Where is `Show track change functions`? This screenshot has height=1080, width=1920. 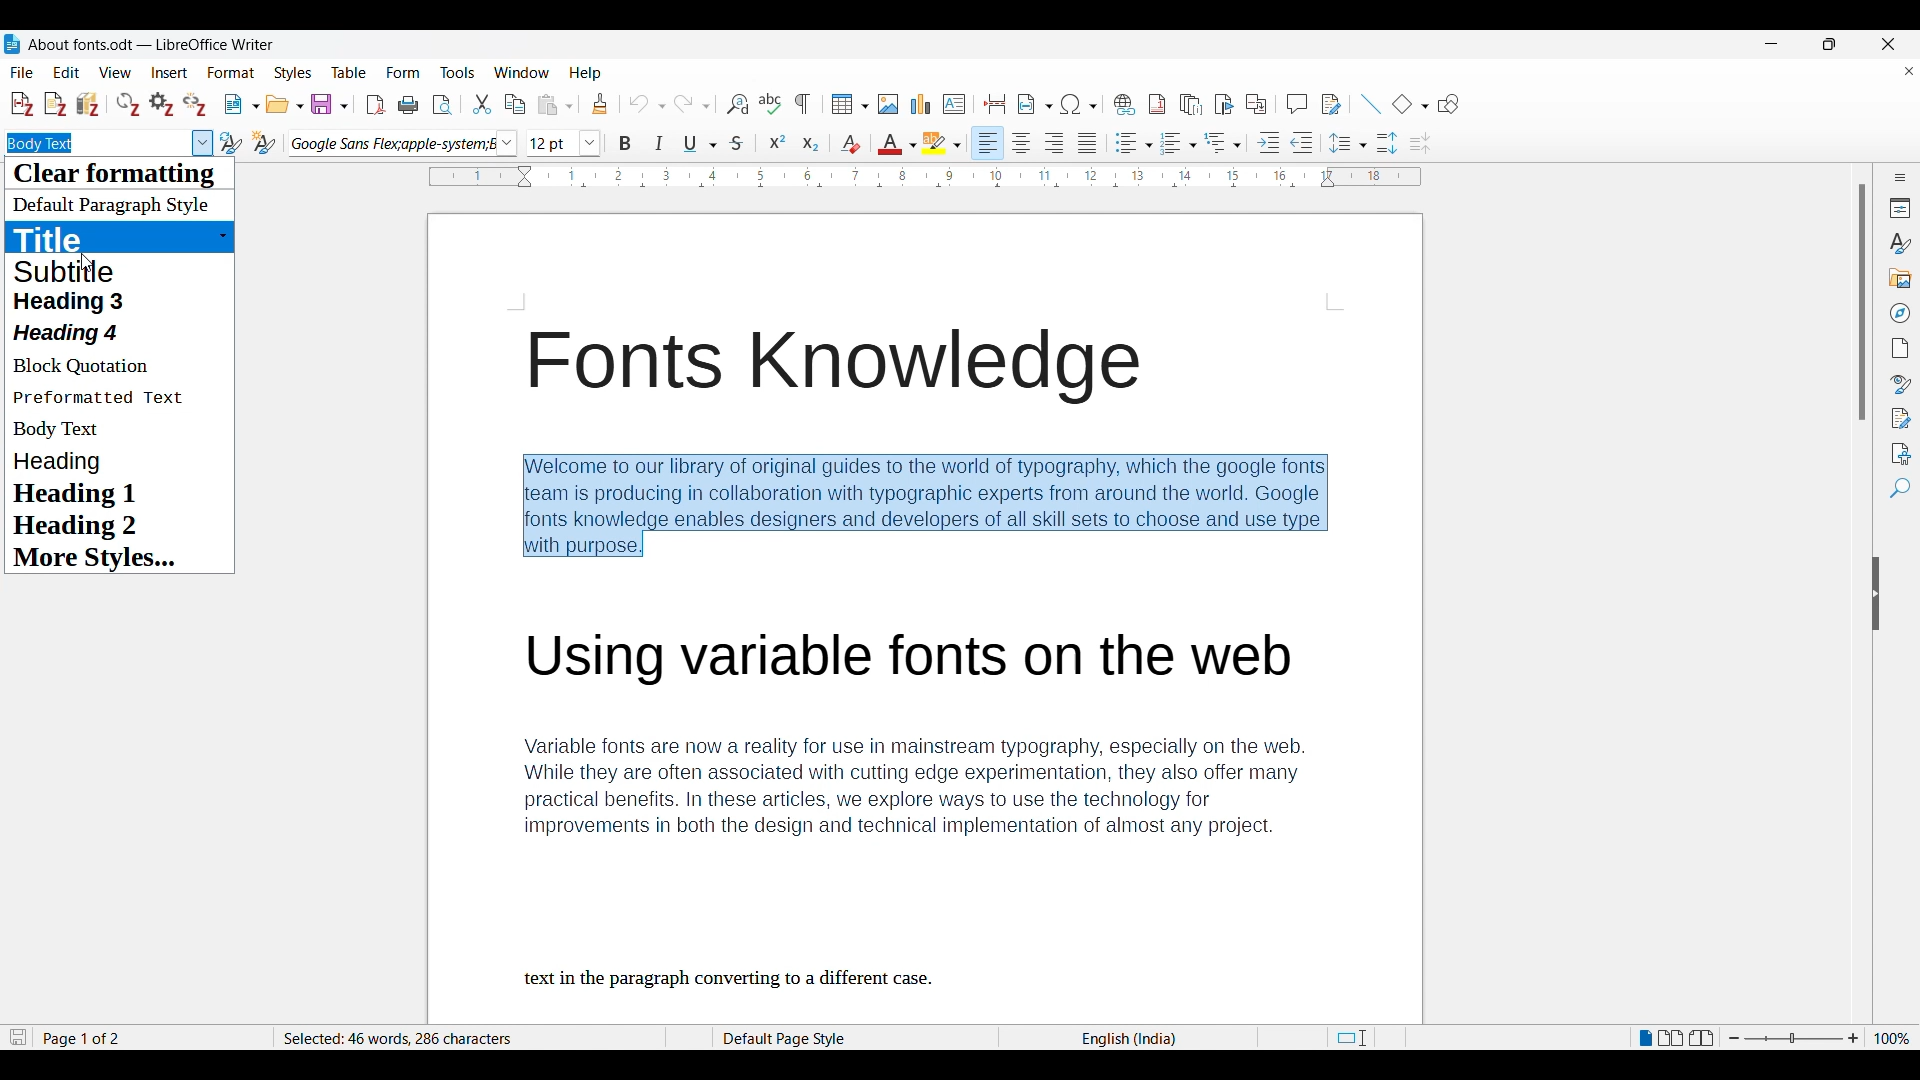
Show track change functions is located at coordinates (1332, 105).